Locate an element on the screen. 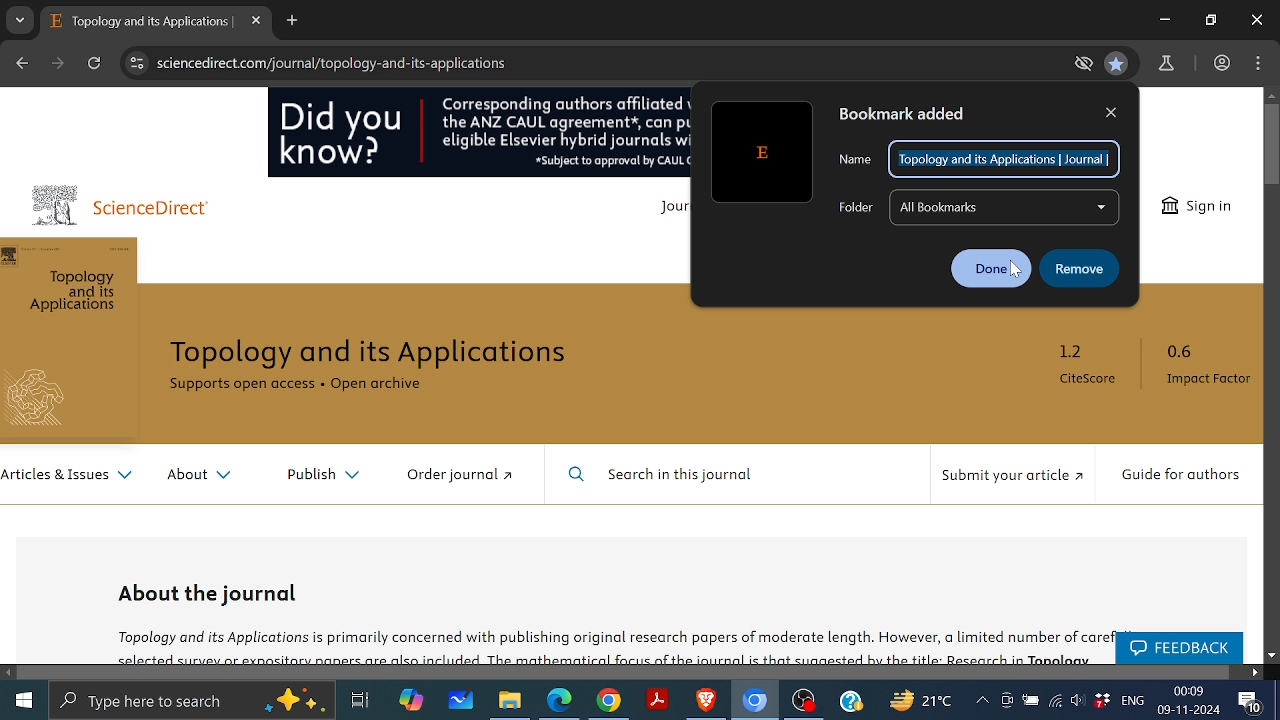  all bookmarks is located at coordinates (1006, 207).